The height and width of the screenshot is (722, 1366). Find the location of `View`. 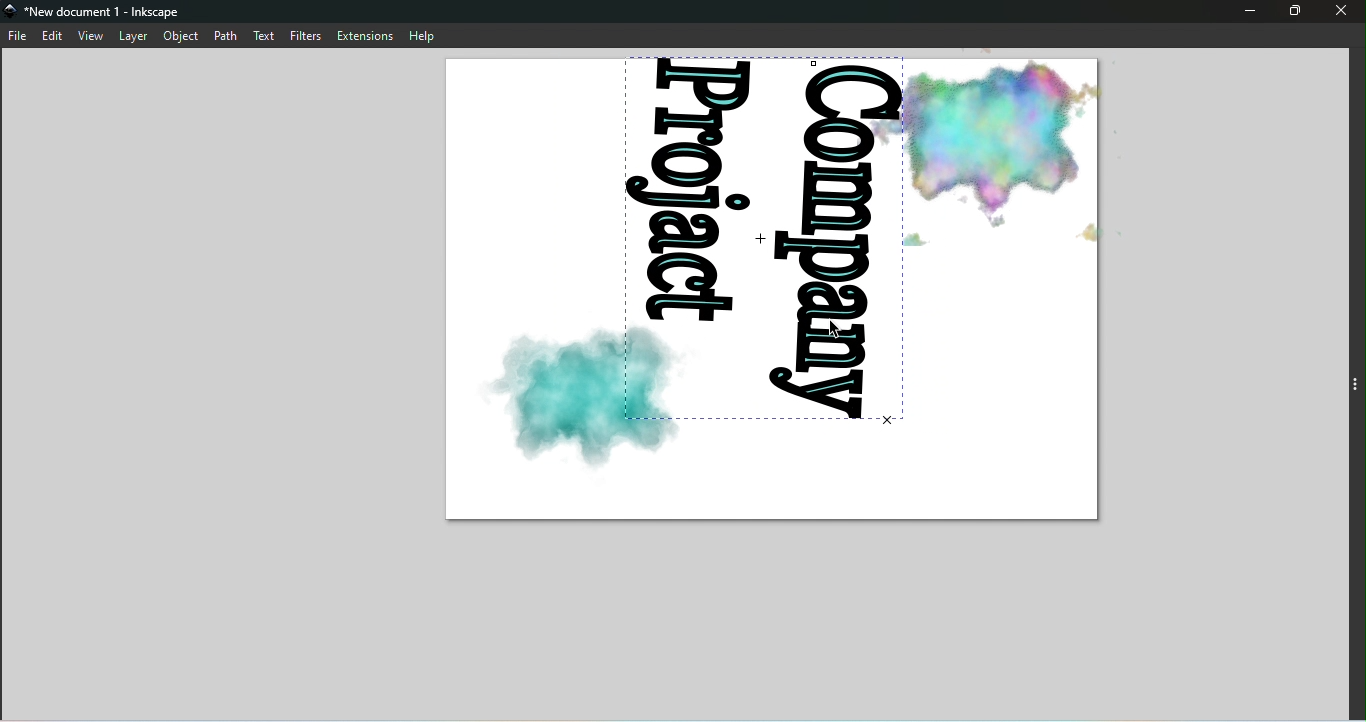

View is located at coordinates (91, 35).